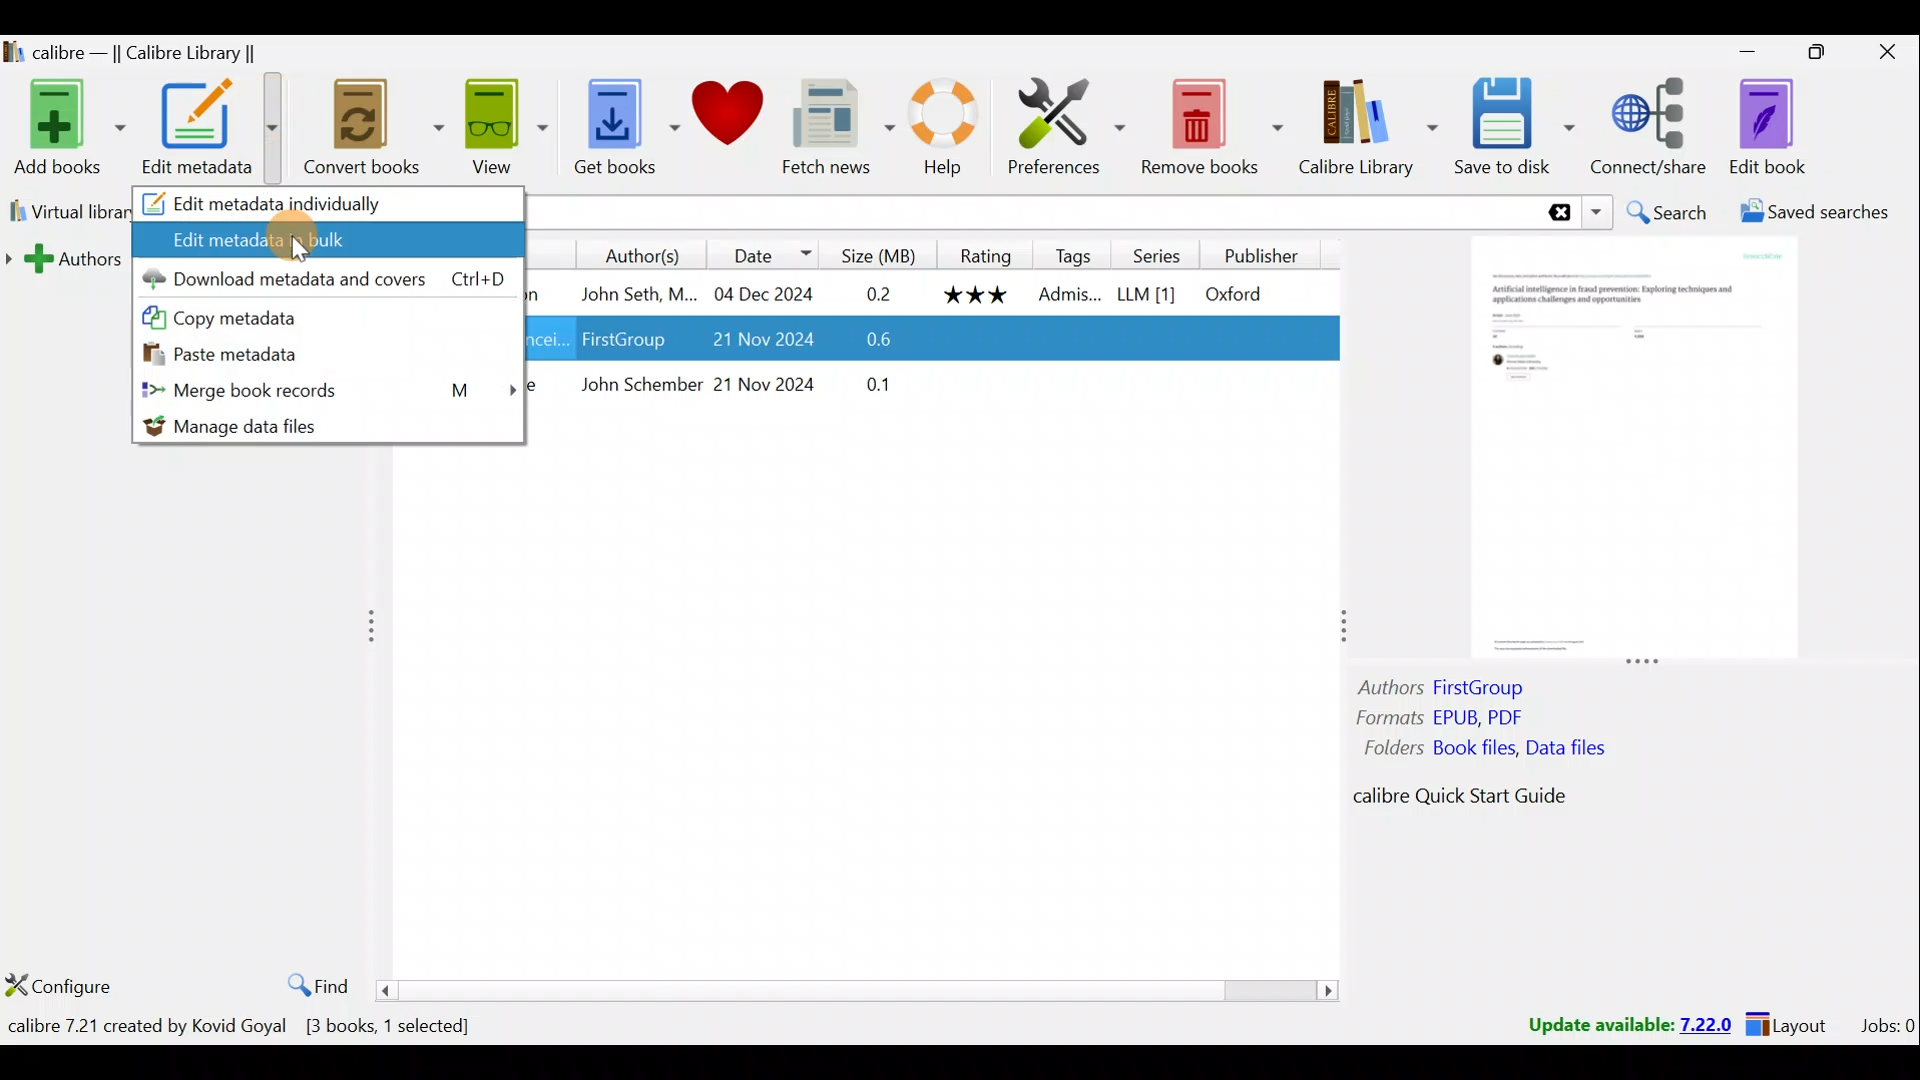 The width and height of the screenshot is (1920, 1080). I want to click on Get books, so click(605, 131).